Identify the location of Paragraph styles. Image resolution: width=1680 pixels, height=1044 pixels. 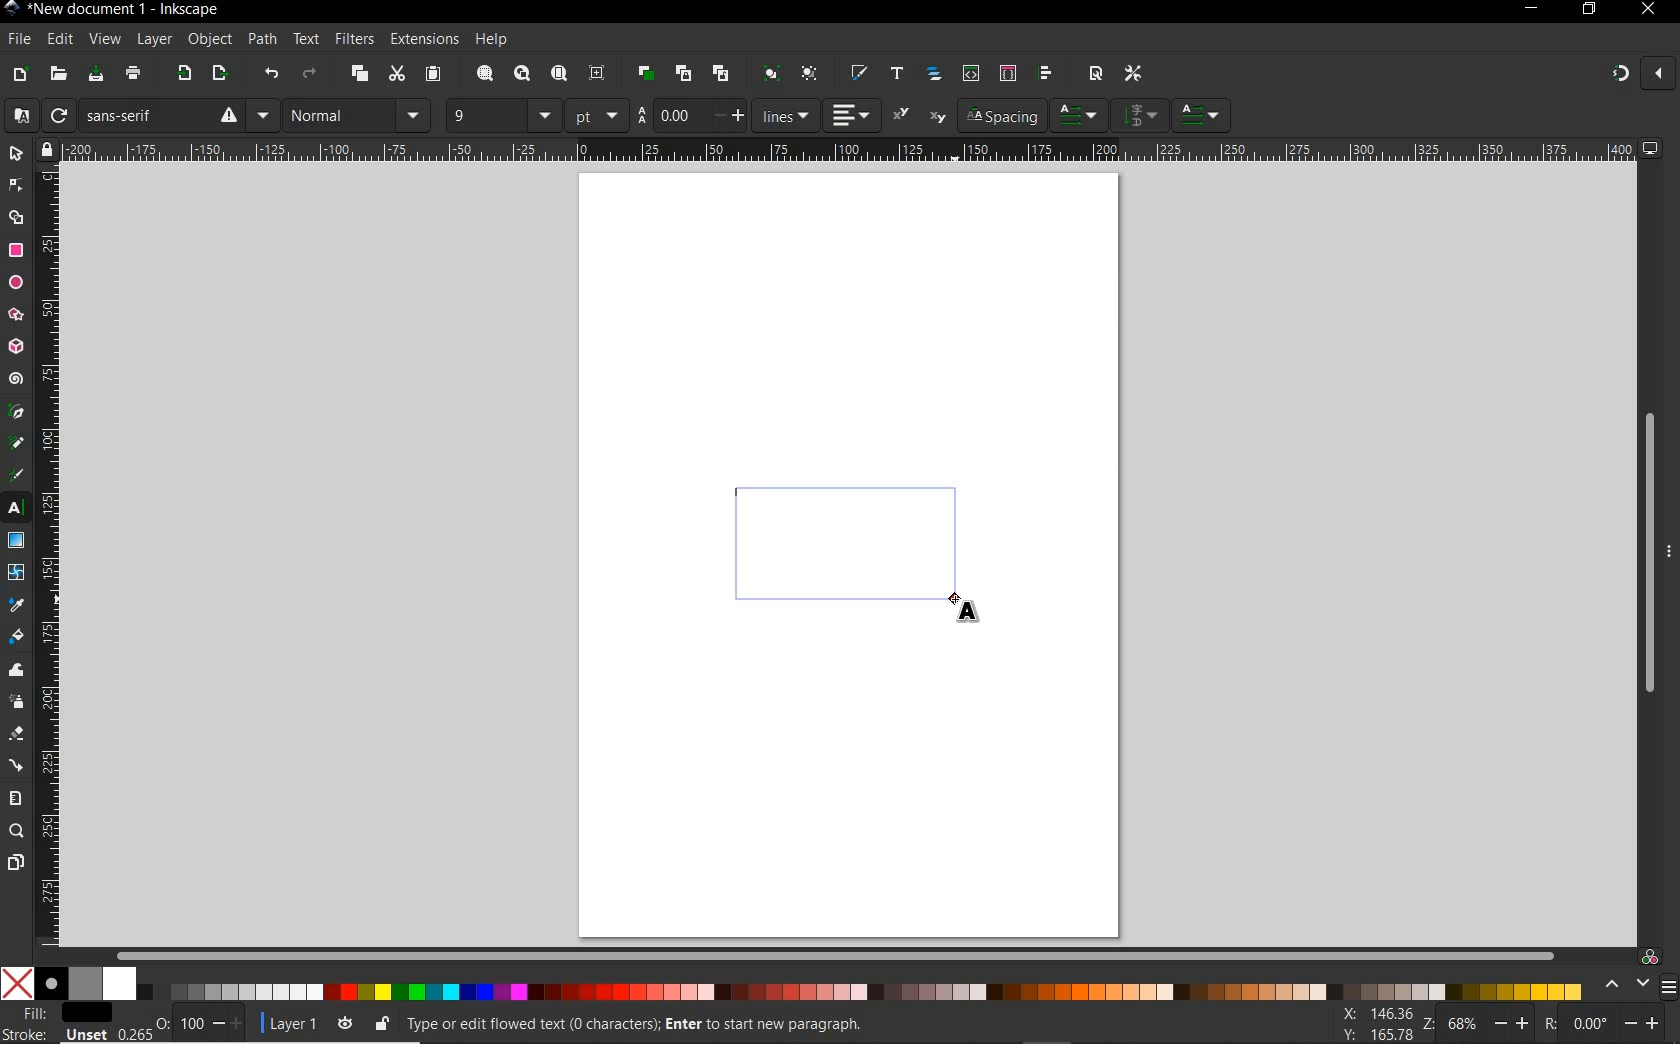
(1080, 115).